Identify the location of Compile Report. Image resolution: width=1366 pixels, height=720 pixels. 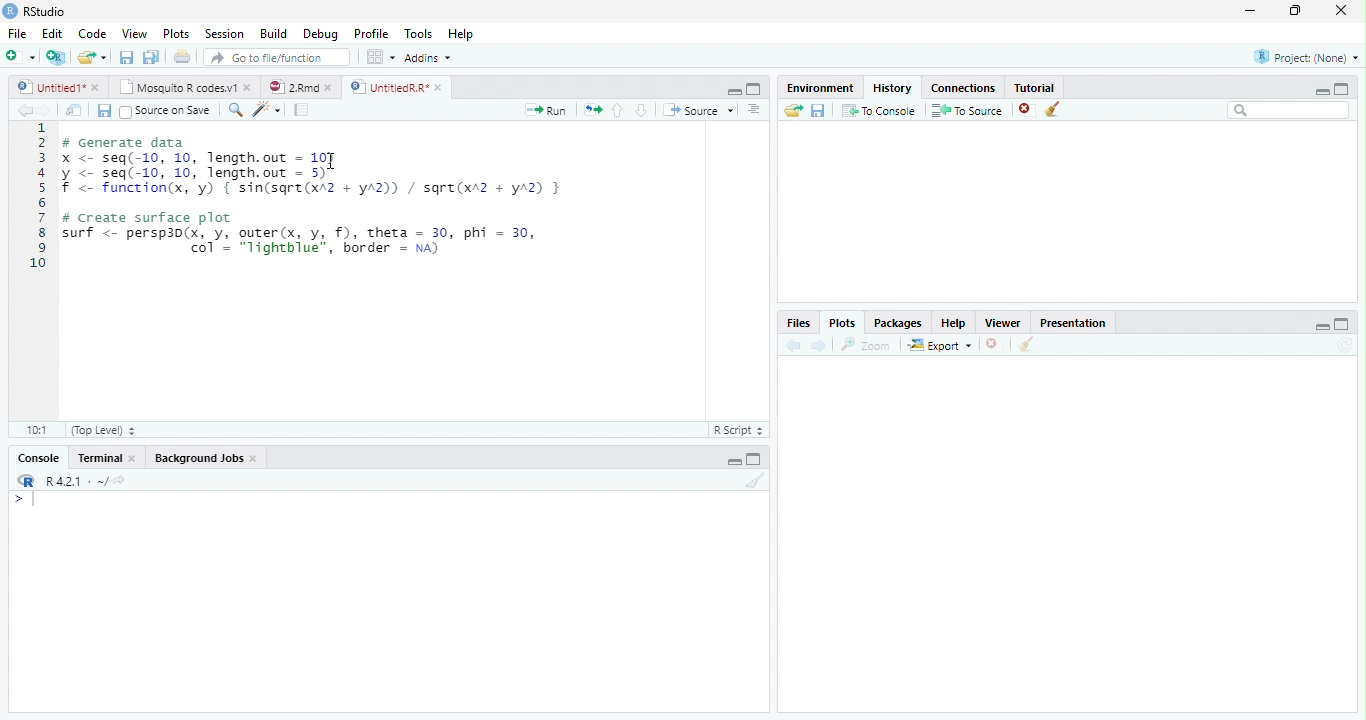
(301, 109).